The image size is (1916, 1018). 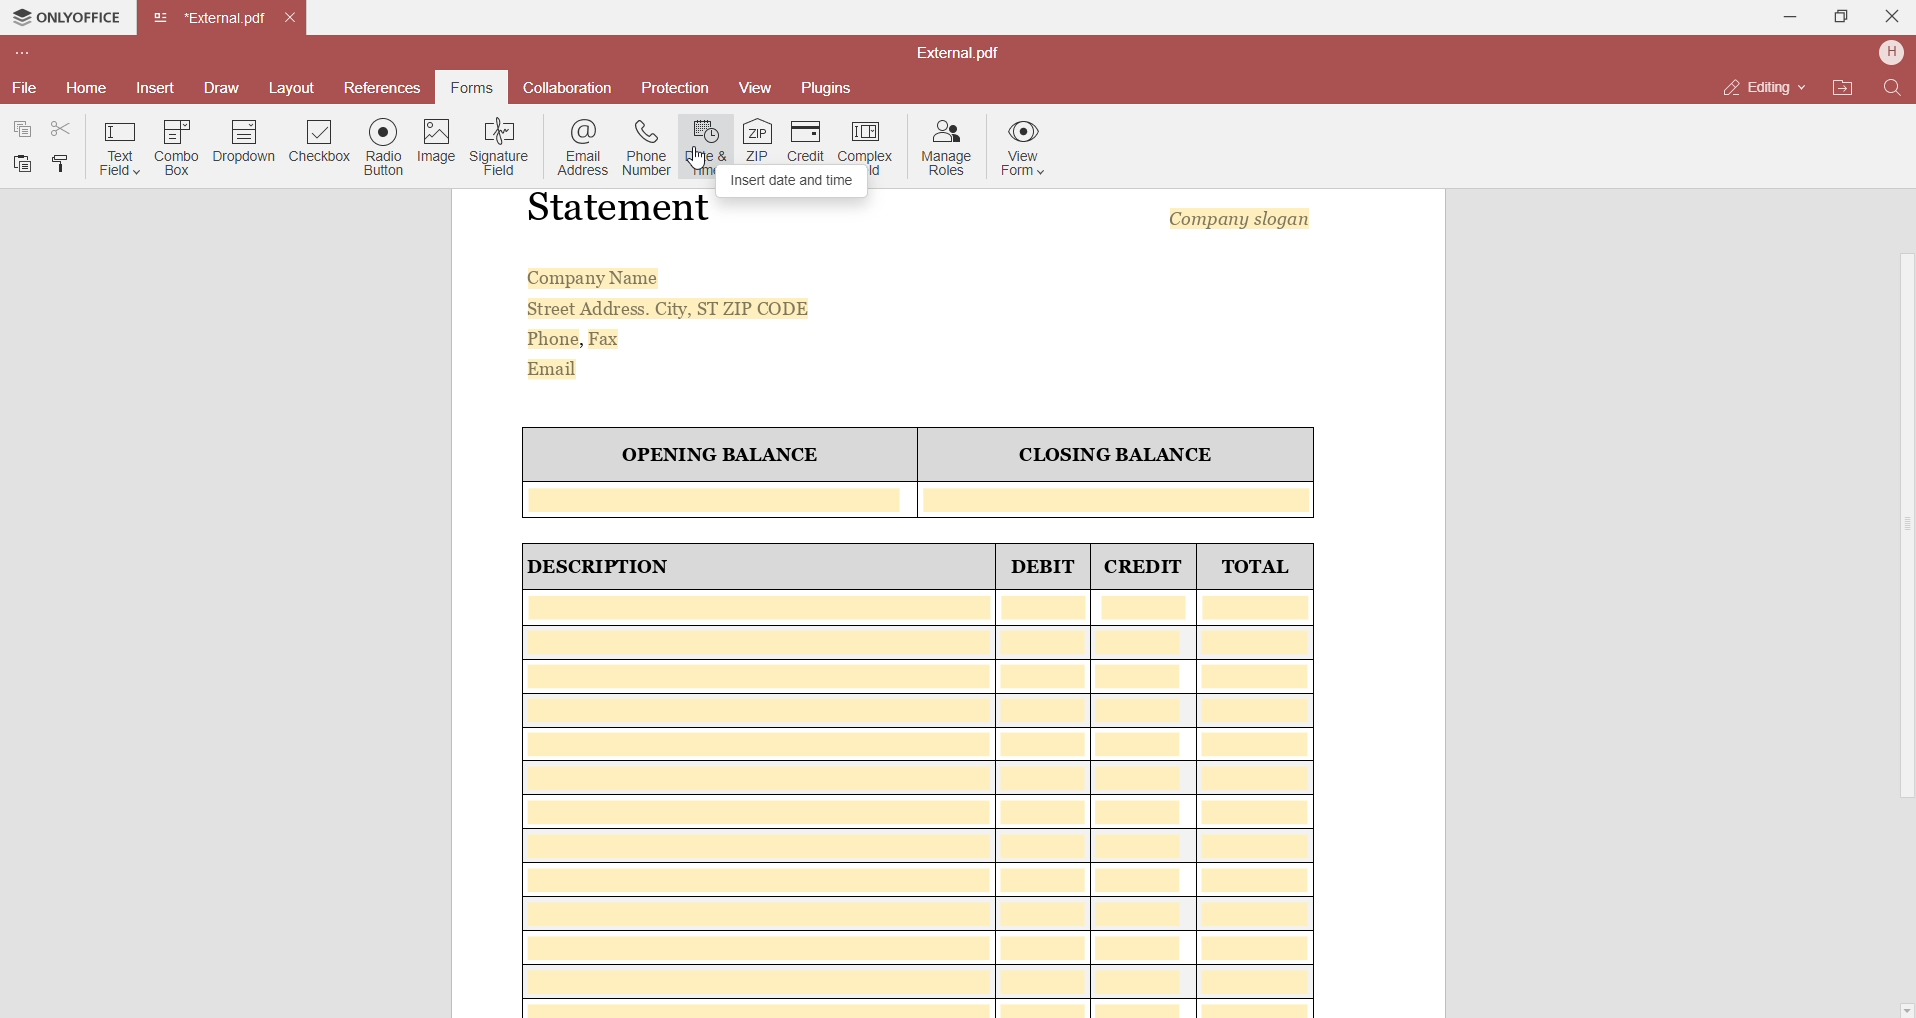 I want to click on Complex Field, so click(x=869, y=138).